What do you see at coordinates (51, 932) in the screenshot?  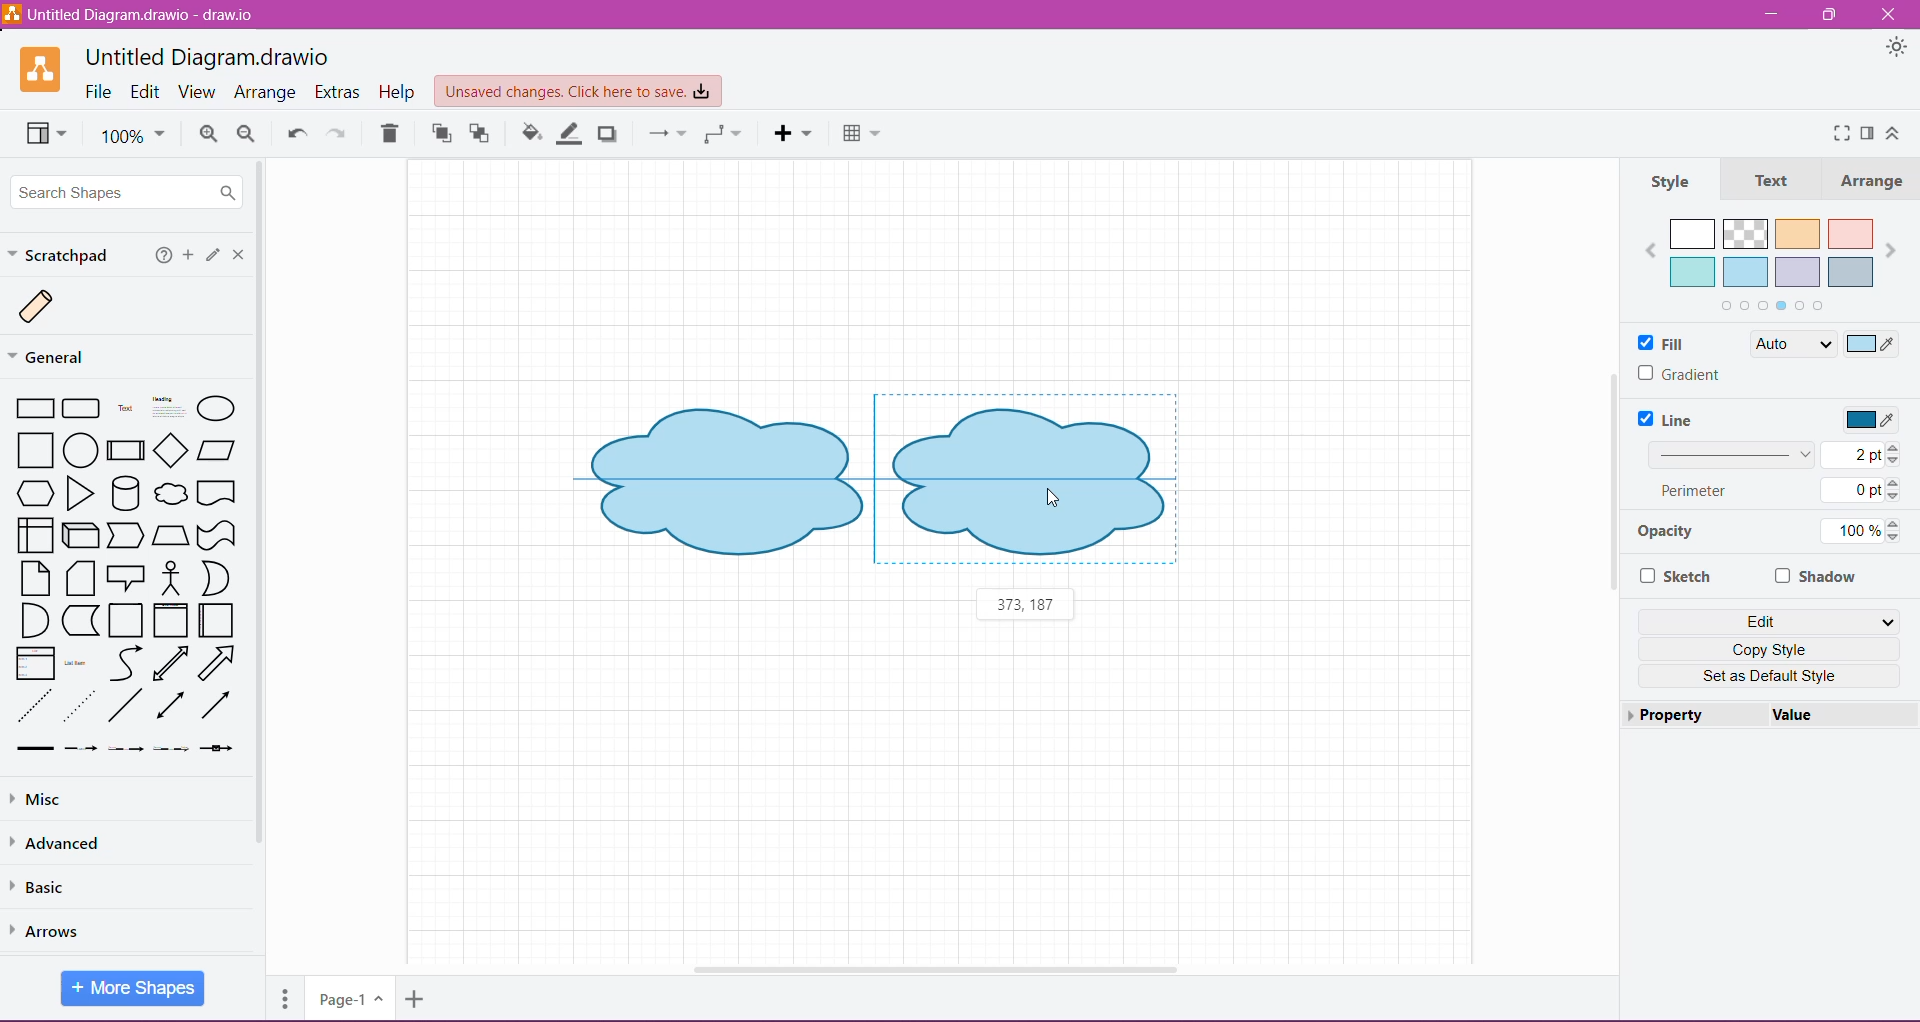 I see `Arrows` at bounding box center [51, 932].